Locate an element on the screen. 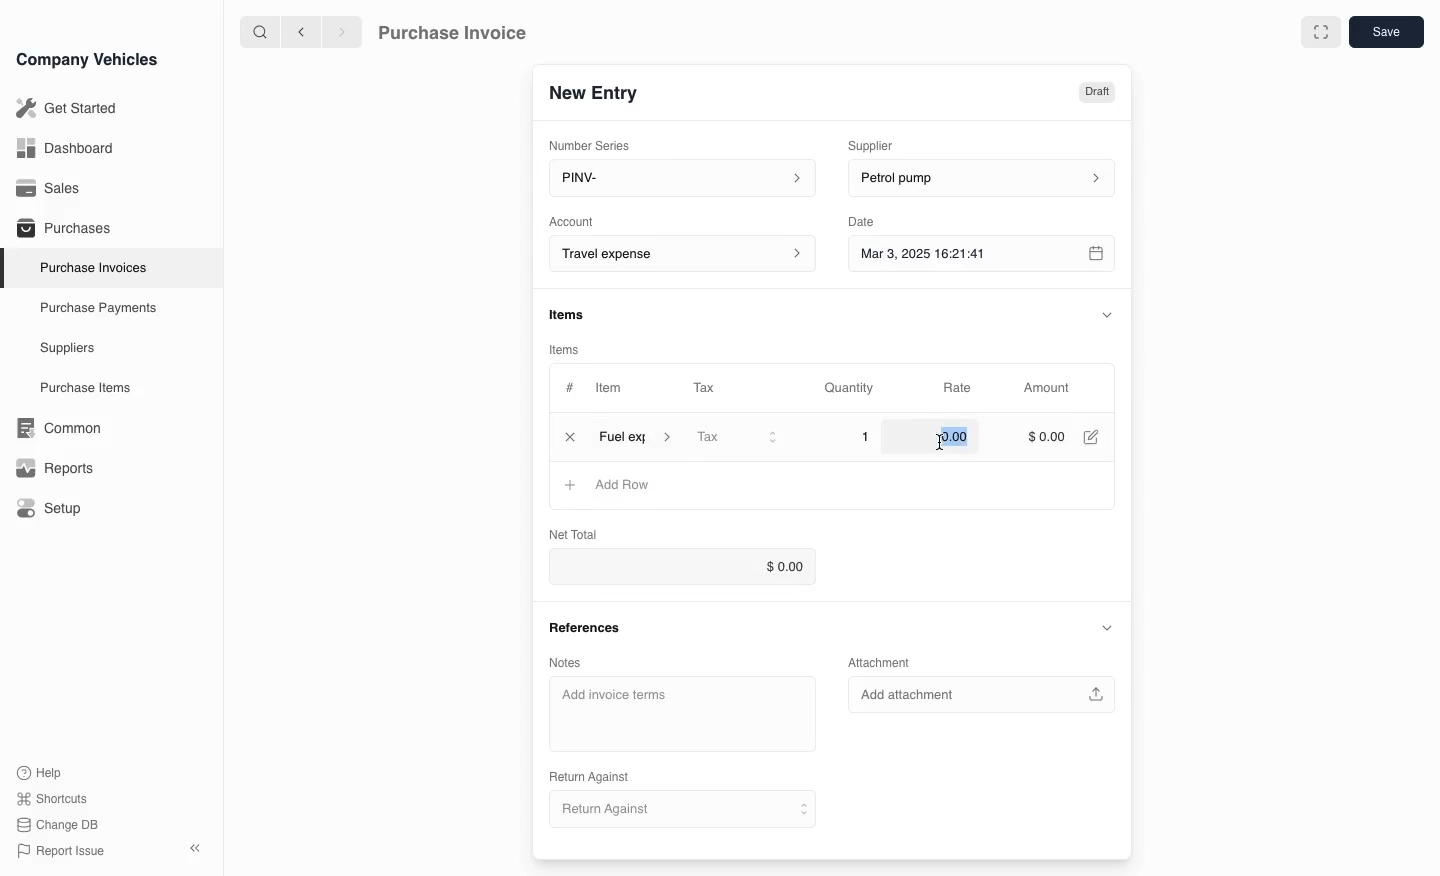 The image size is (1440, 876). calender is located at coordinates (1098, 255).